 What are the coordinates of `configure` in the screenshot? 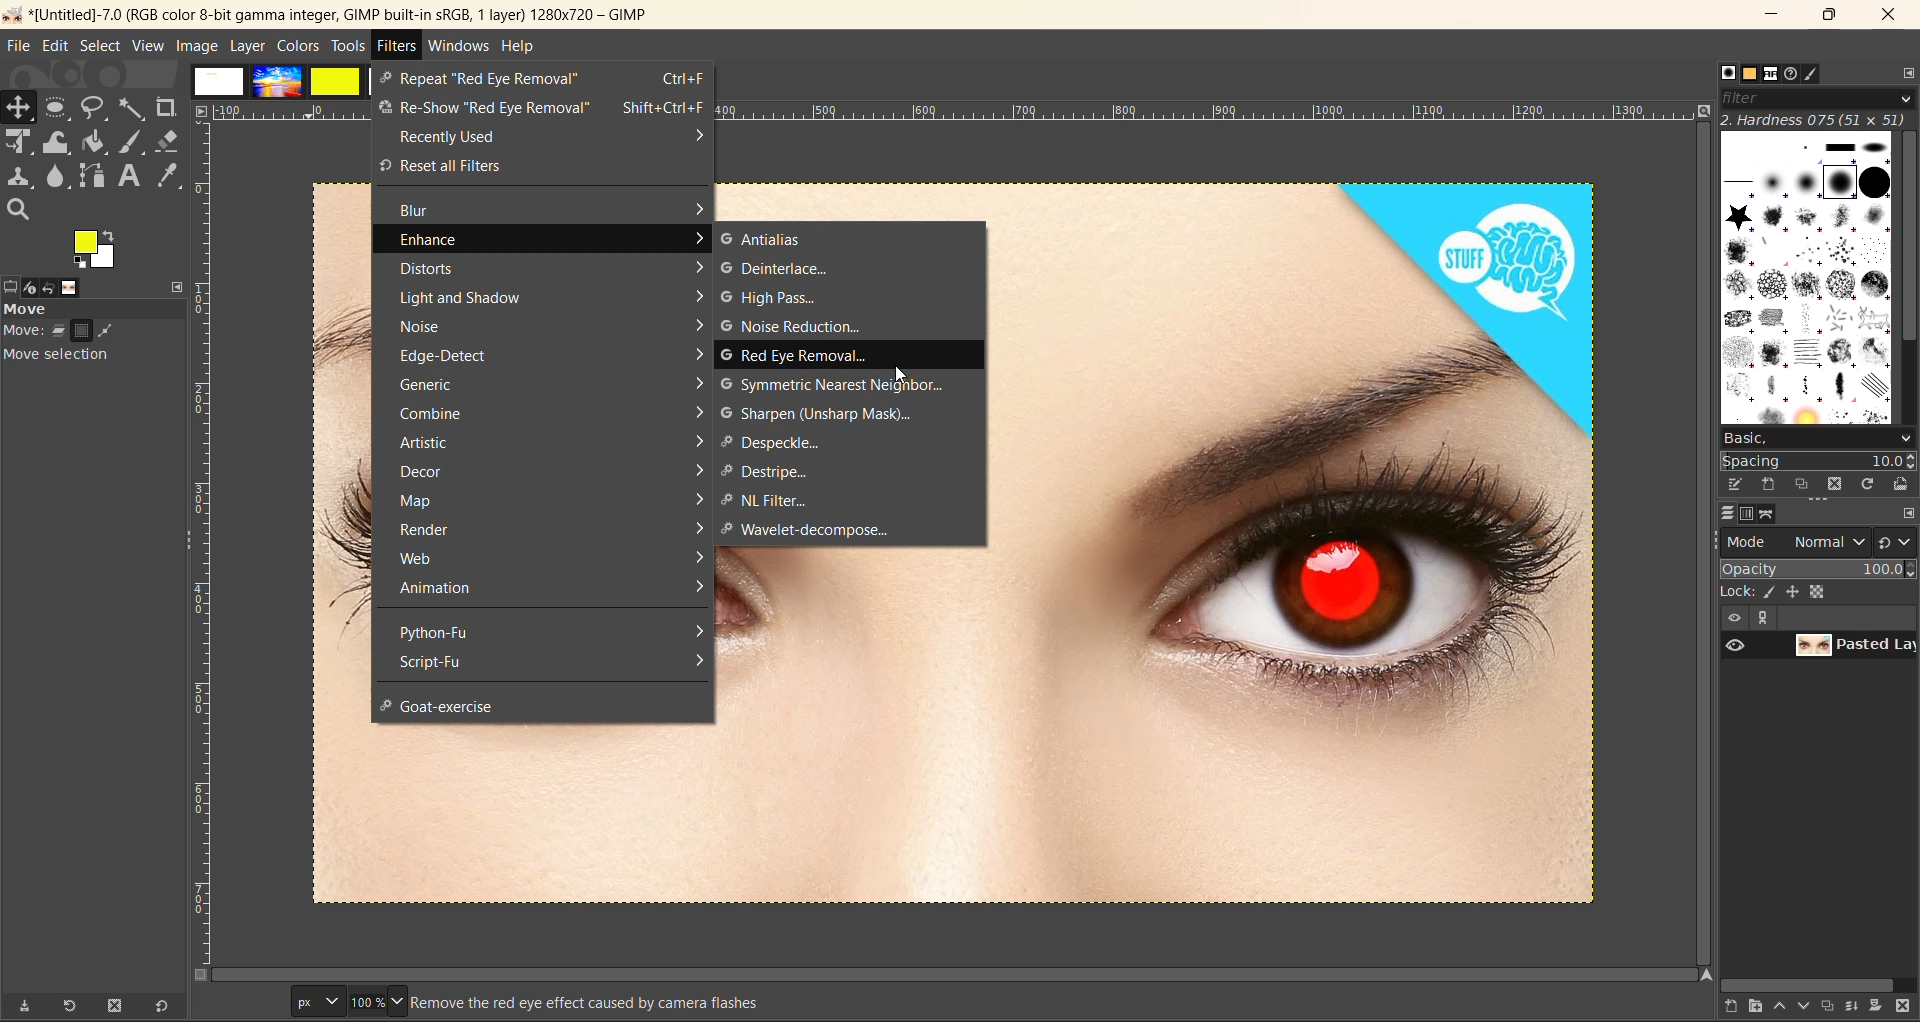 It's located at (177, 287).